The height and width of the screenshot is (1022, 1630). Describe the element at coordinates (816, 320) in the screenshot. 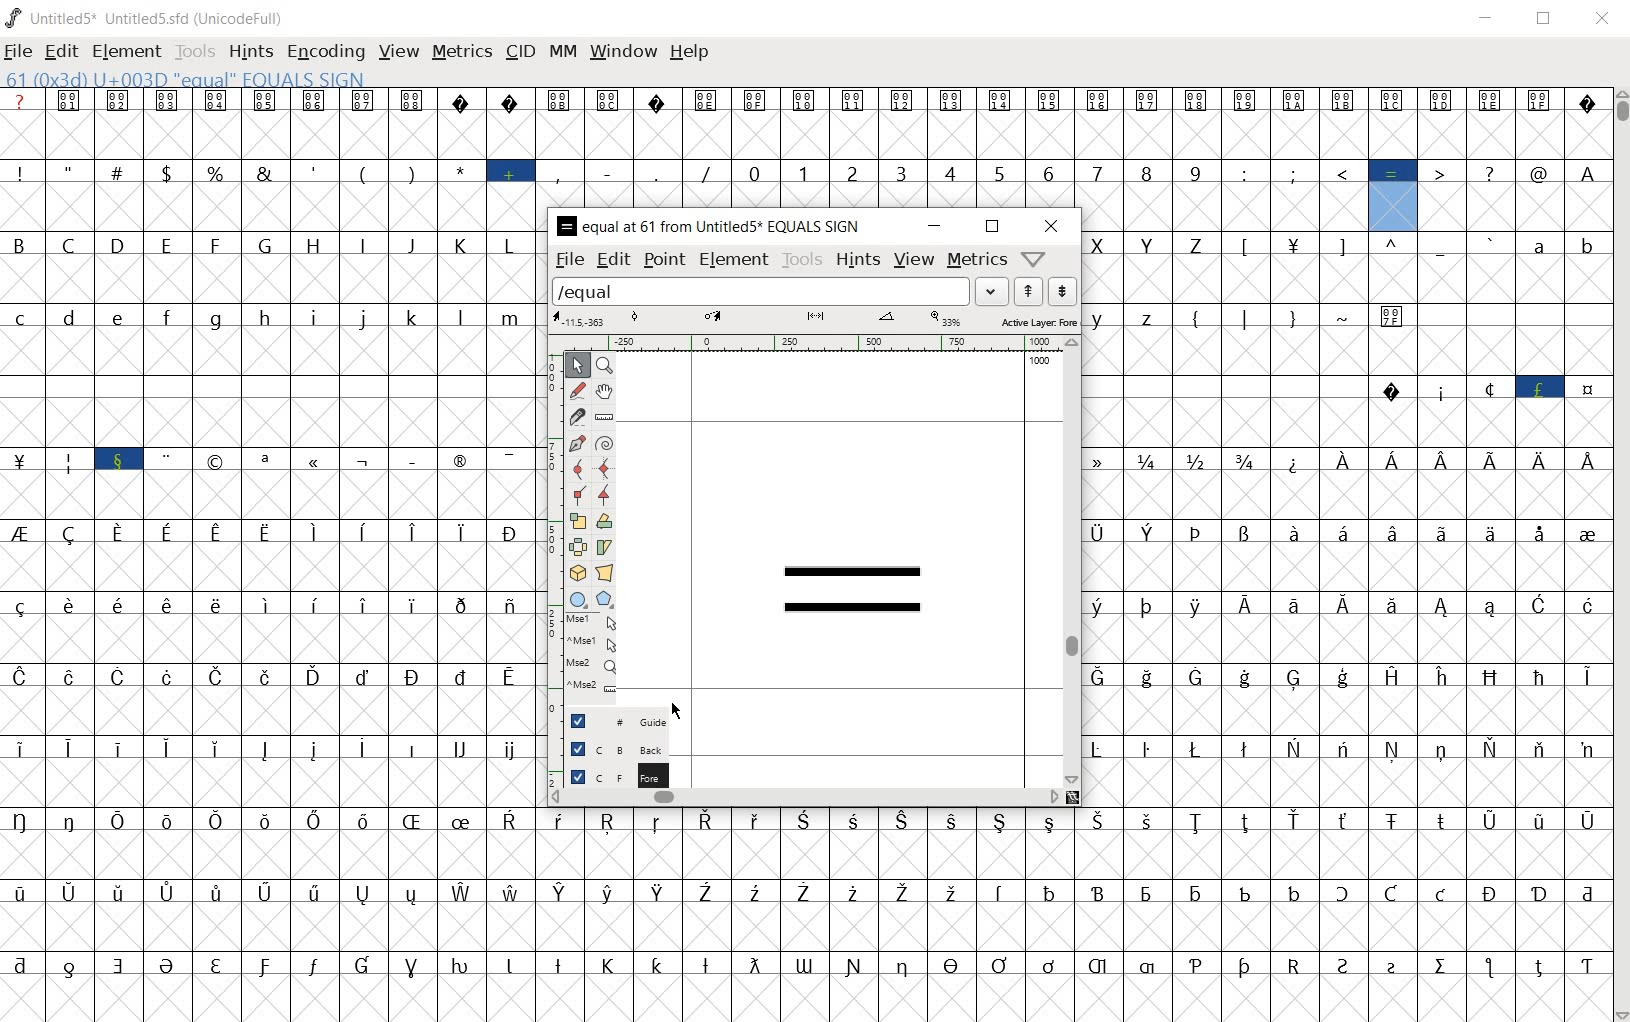

I see `active layer` at that location.